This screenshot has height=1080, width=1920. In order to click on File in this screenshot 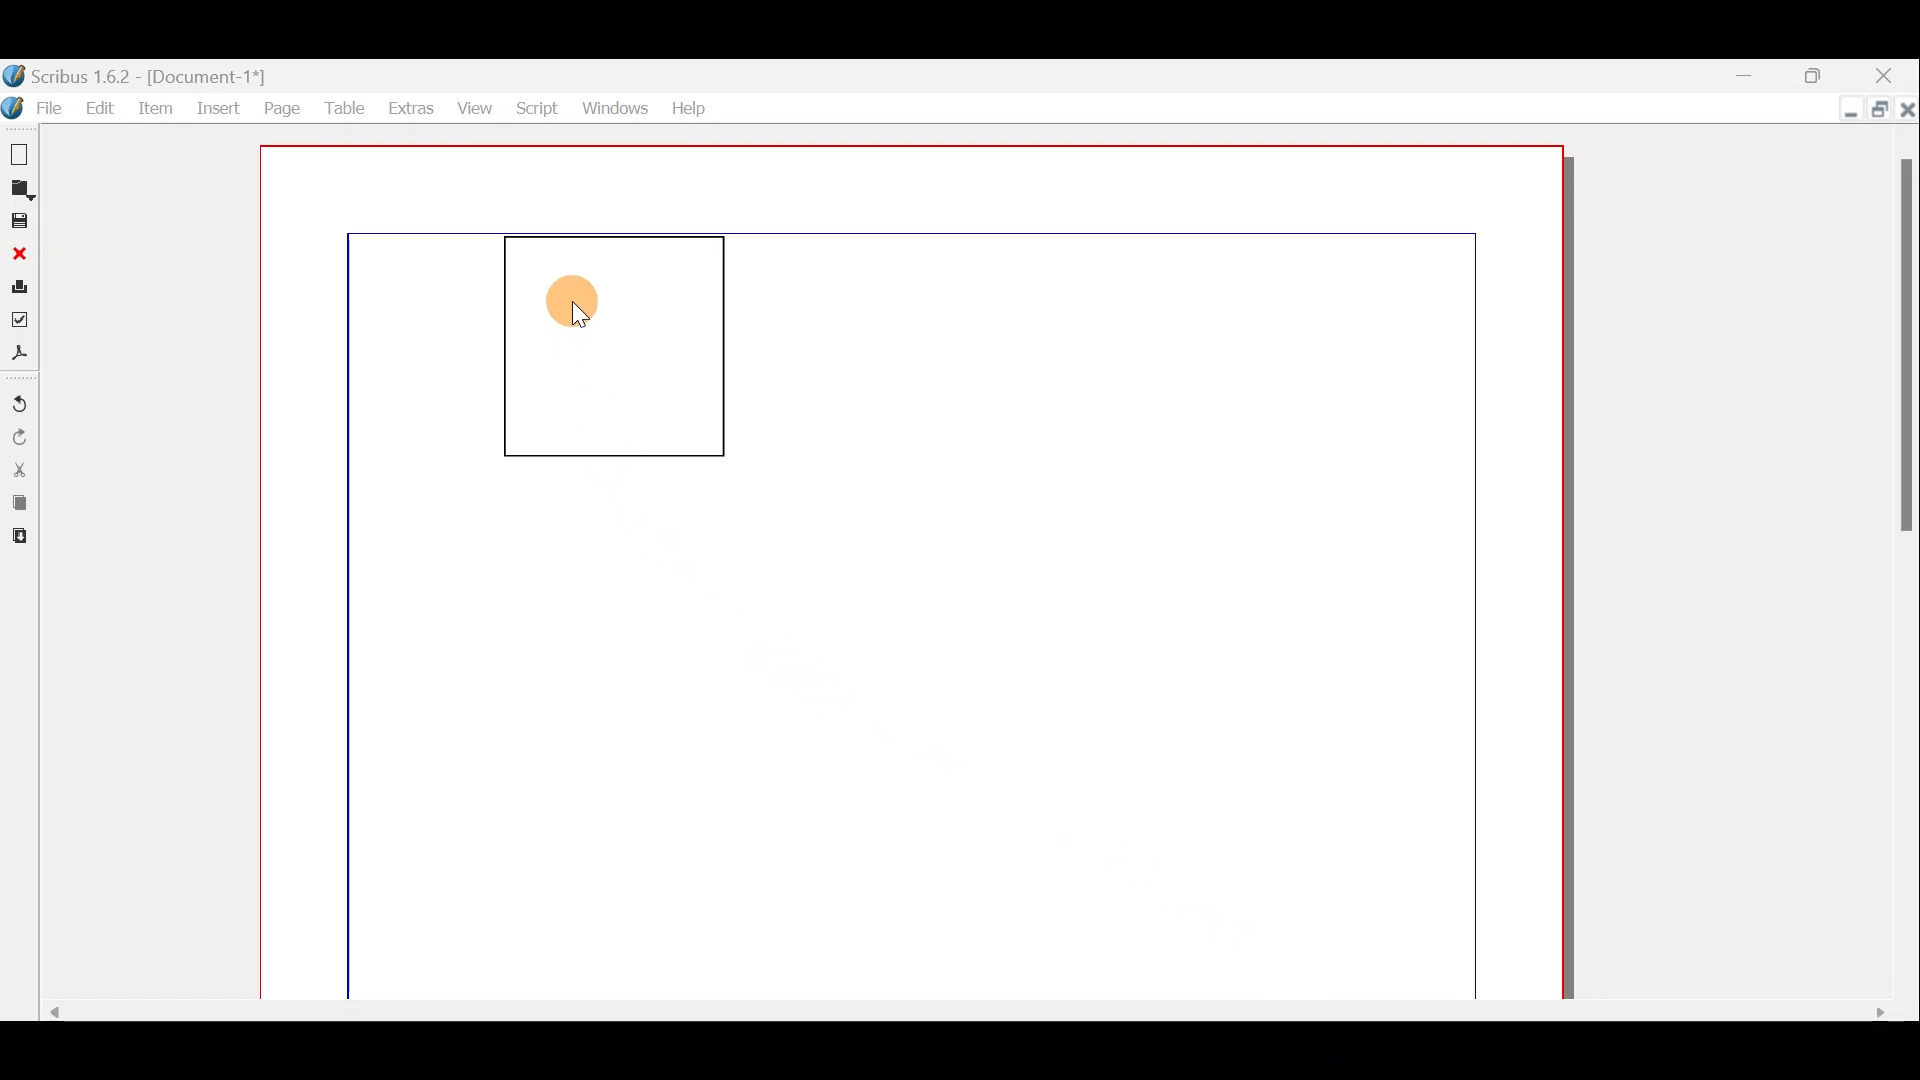, I will do `click(37, 107)`.